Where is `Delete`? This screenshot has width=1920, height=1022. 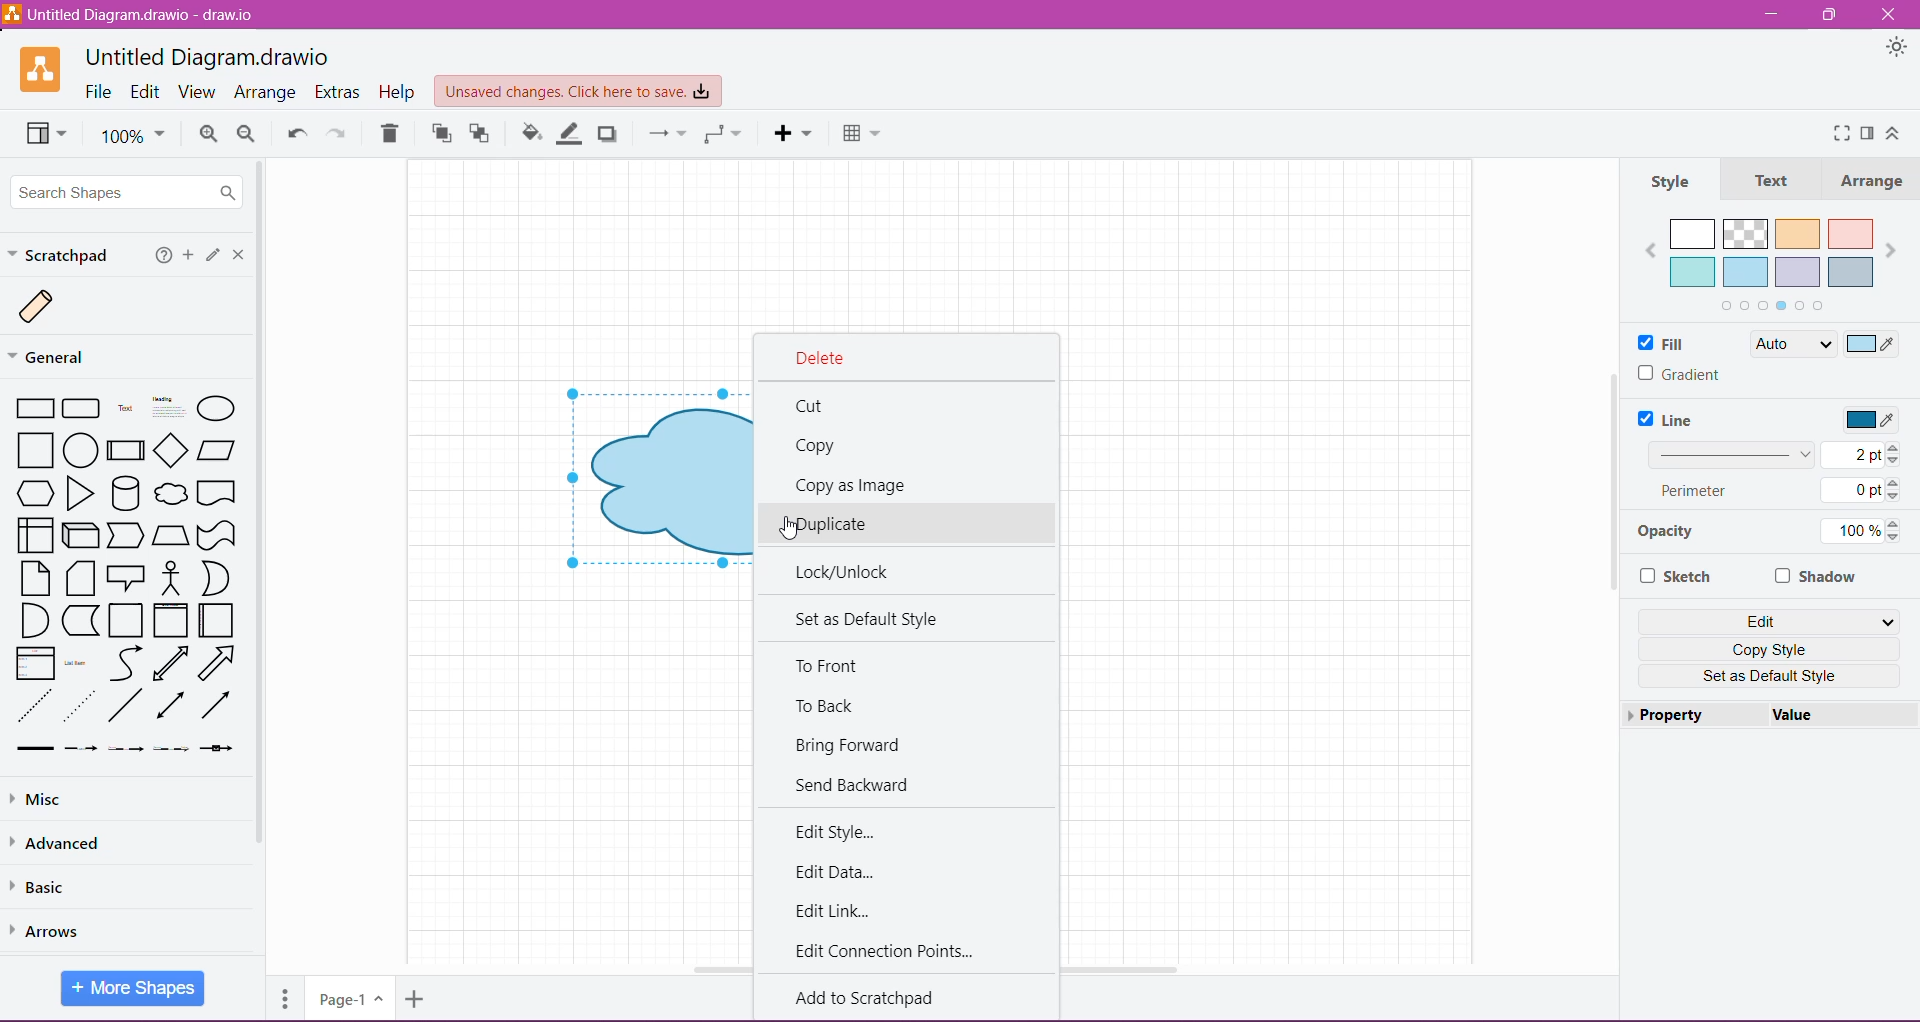 Delete is located at coordinates (832, 358).